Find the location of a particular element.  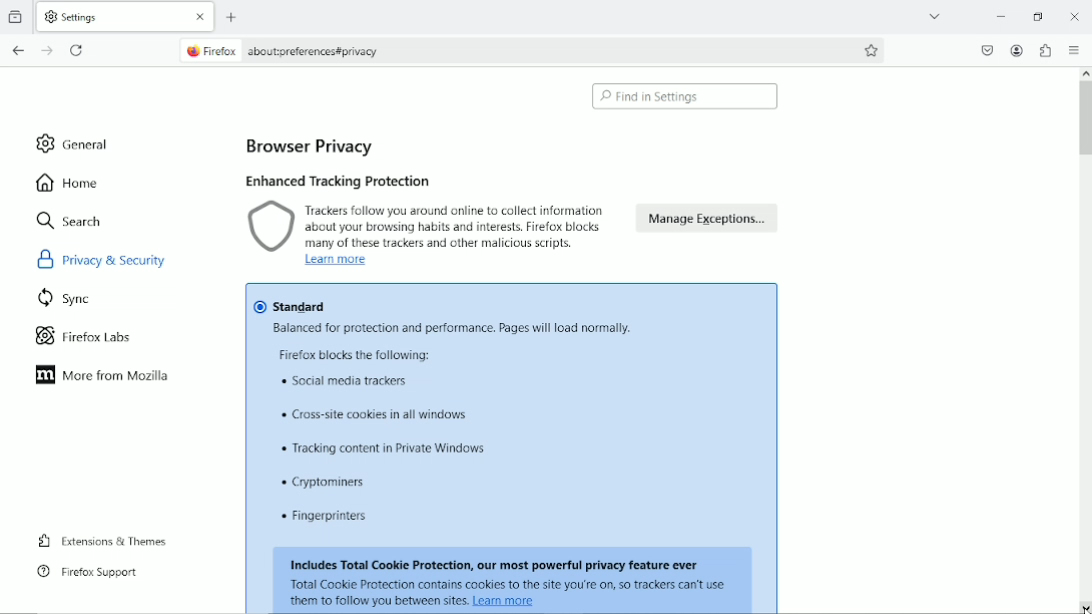

text is located at coordinates (346, 382).